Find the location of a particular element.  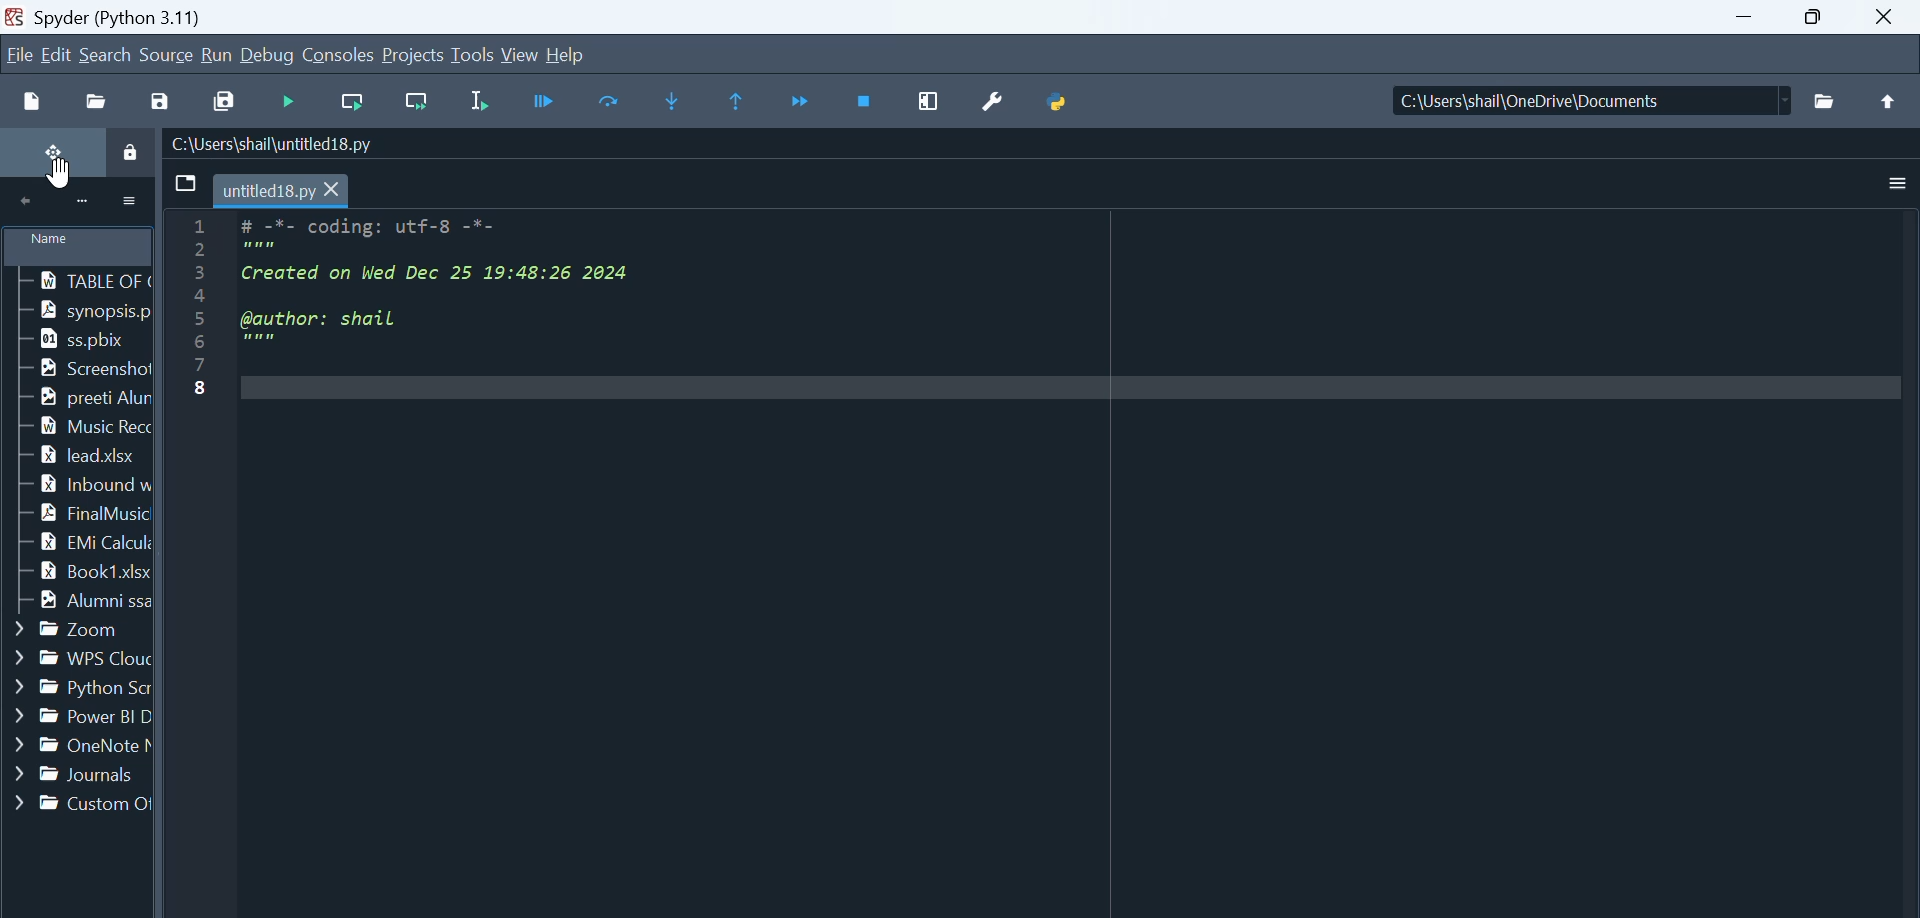

Continue execution until next function is located at coordinates (802, 103).